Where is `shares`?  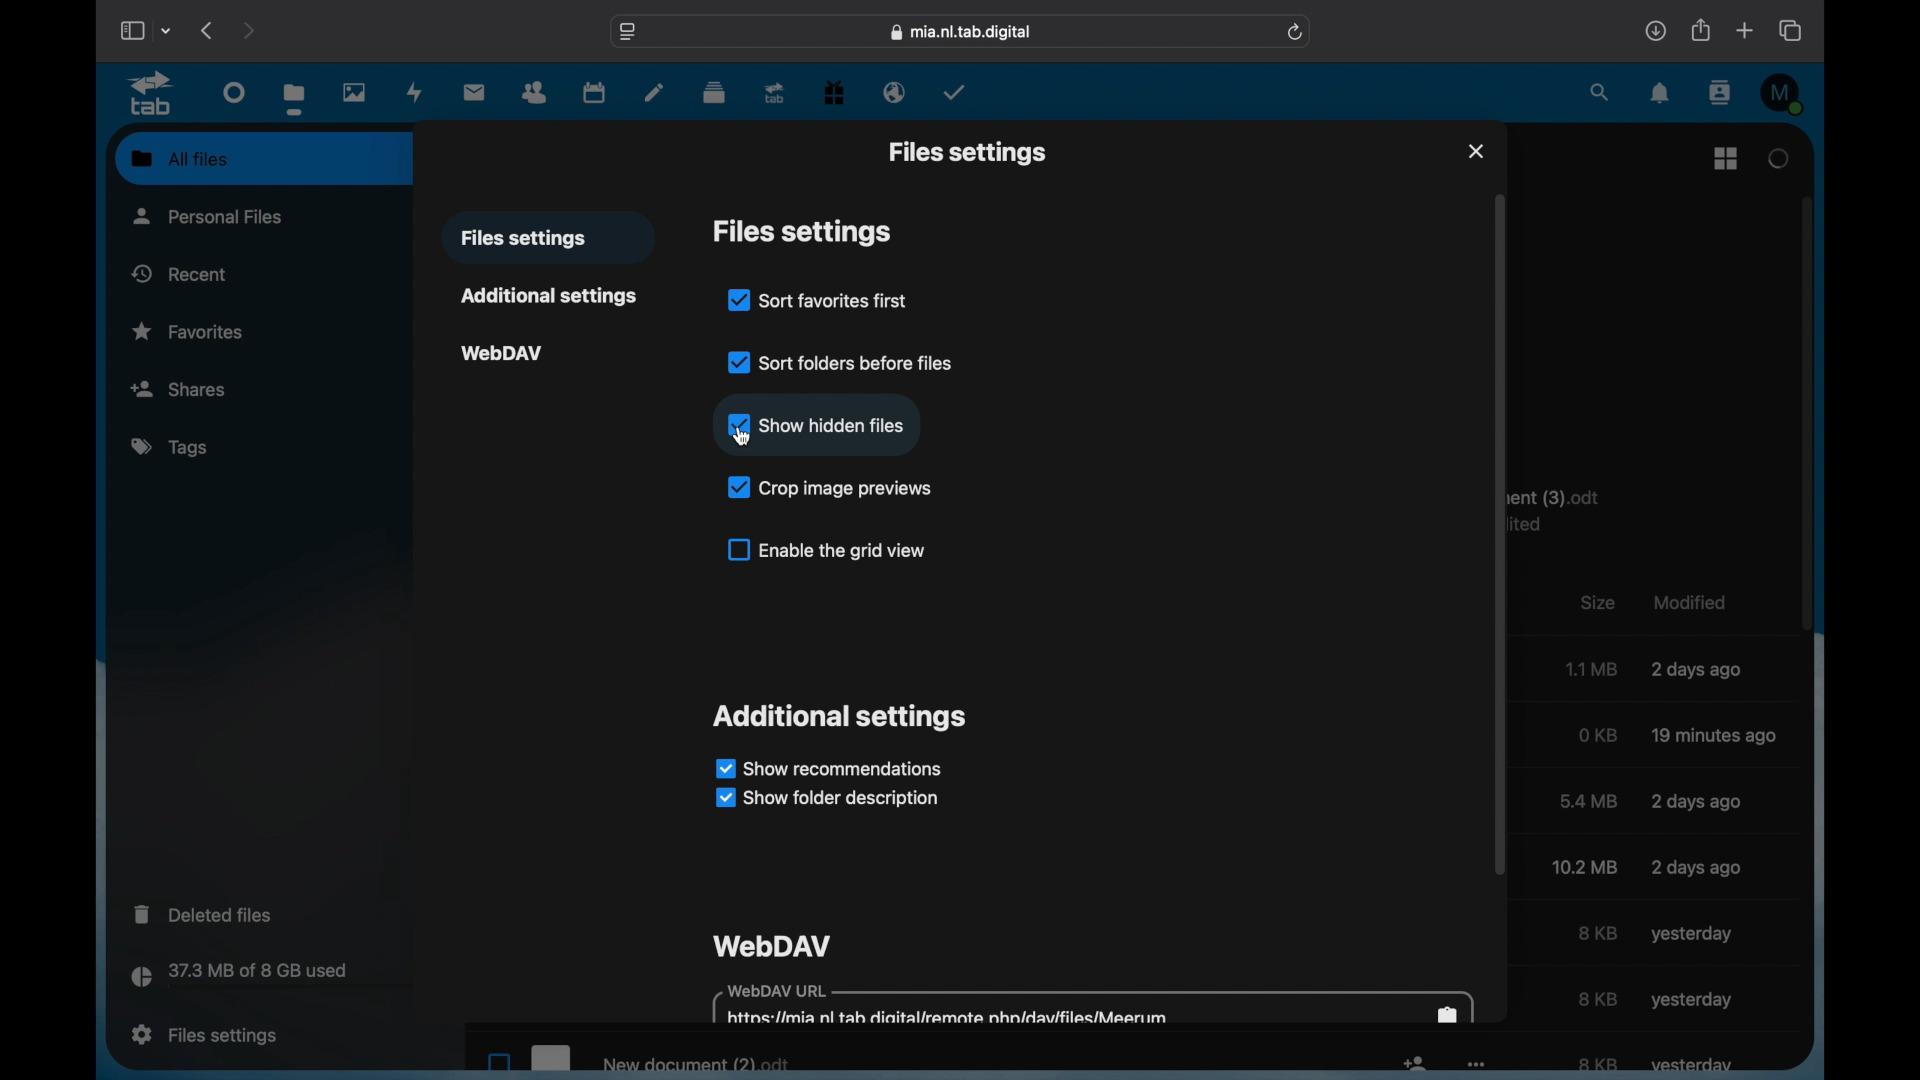
shares is located at coordinates (187, 389).